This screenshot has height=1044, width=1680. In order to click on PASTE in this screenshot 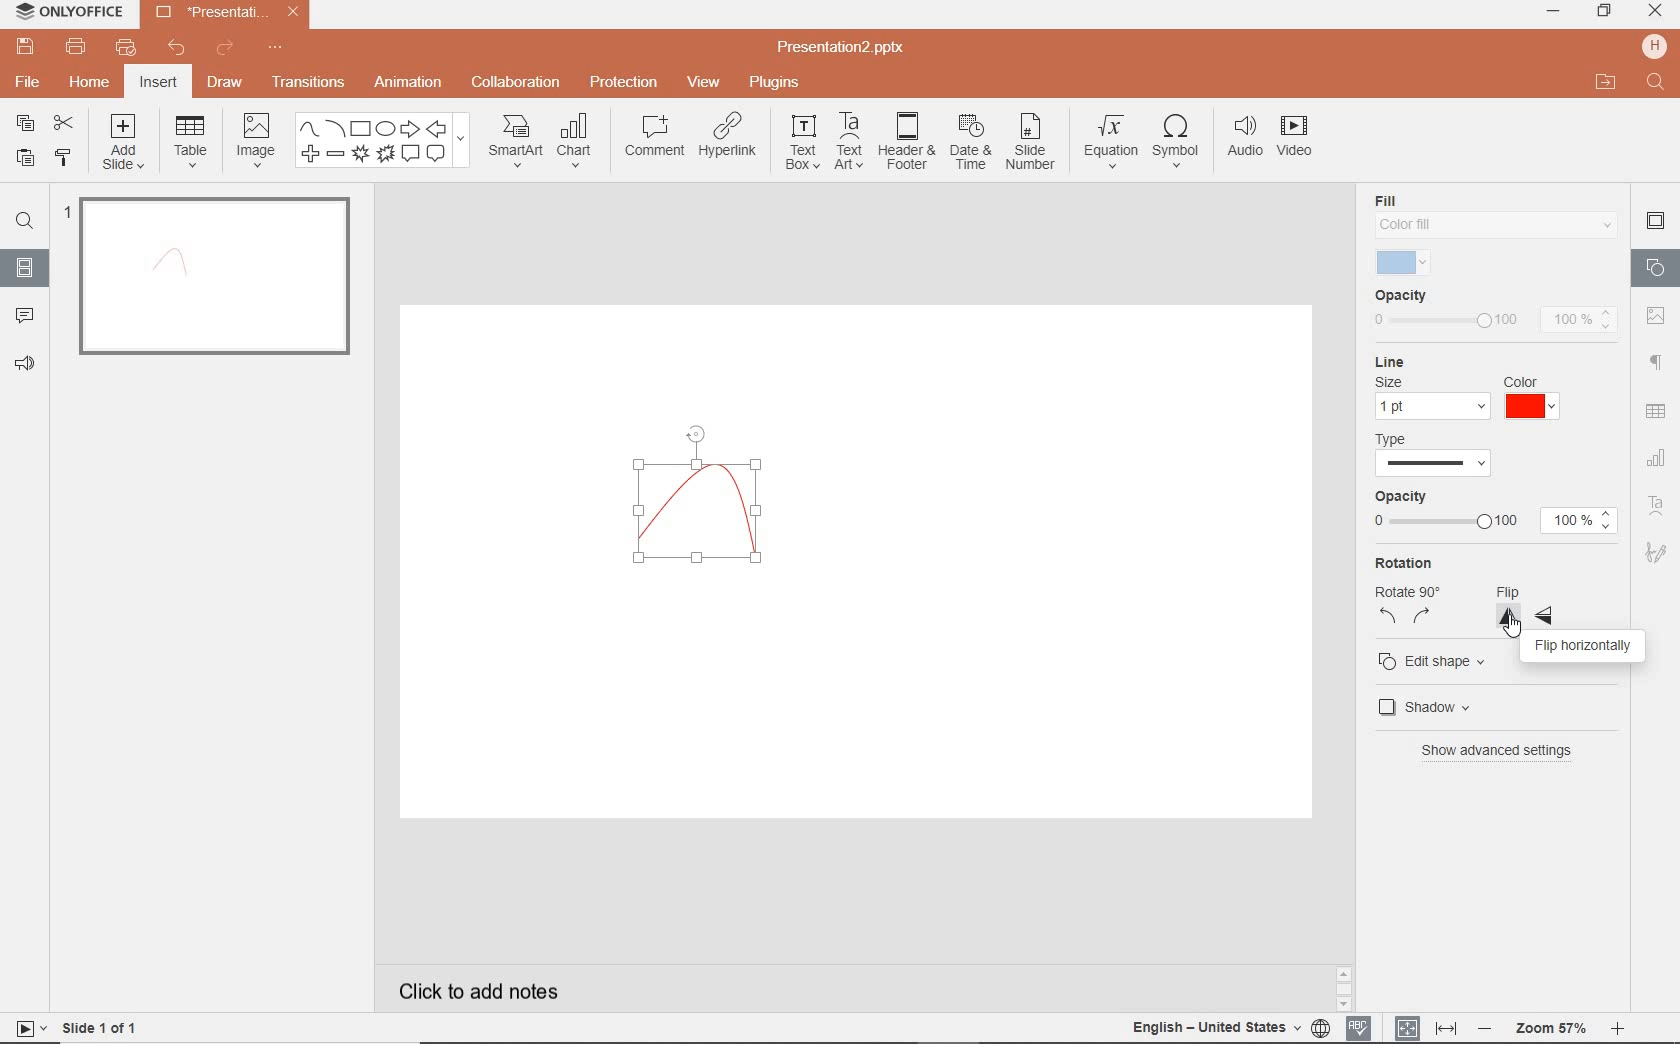, I will do `click(23, 157)`.